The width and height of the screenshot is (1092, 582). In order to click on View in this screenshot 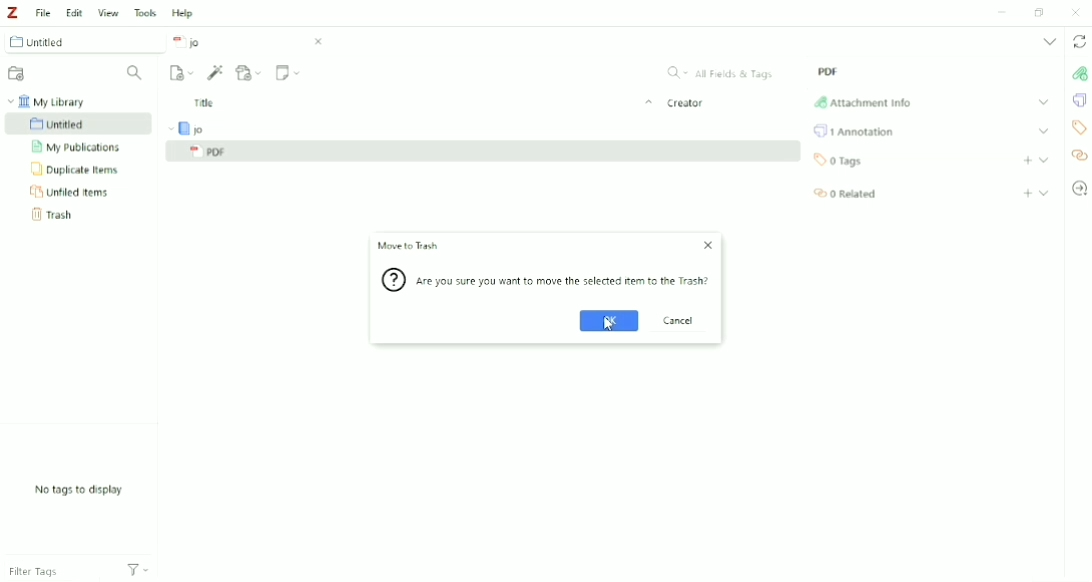, I will do `click(109, 12)`.